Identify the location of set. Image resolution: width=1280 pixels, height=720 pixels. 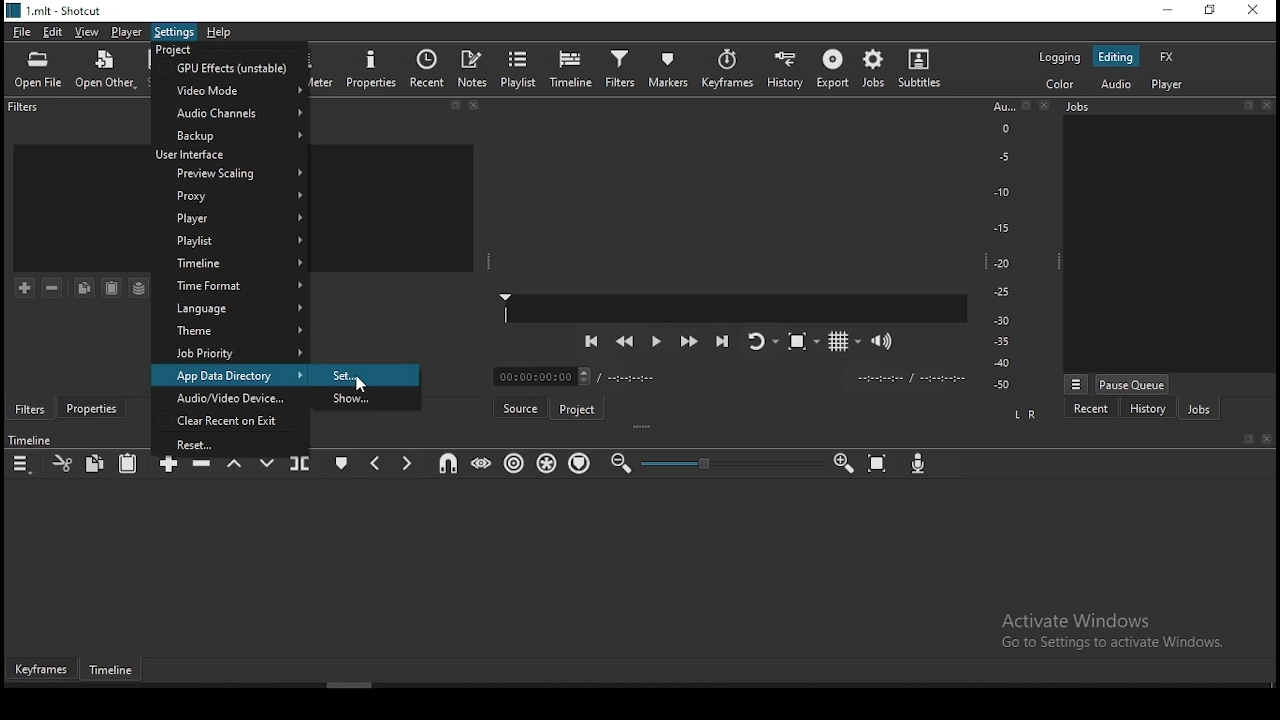
(363, 375).